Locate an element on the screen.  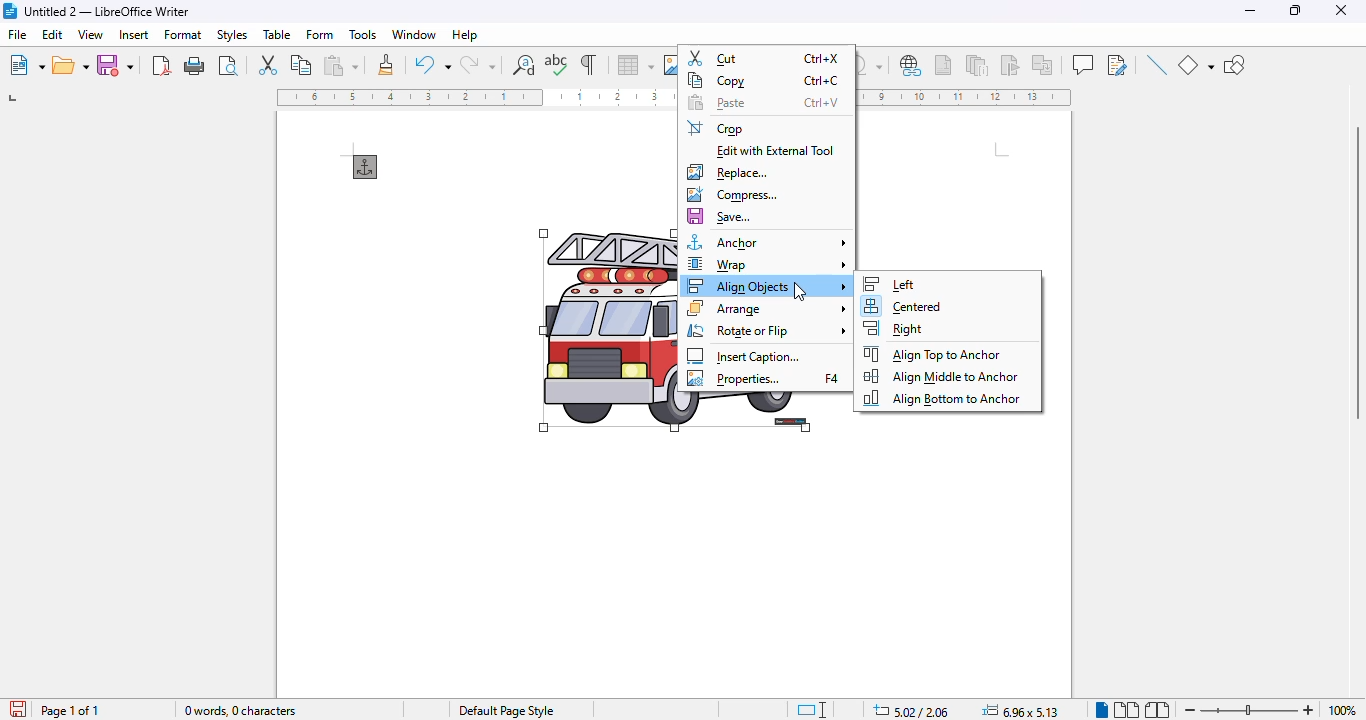
copy is located at coordinates (302, 64).